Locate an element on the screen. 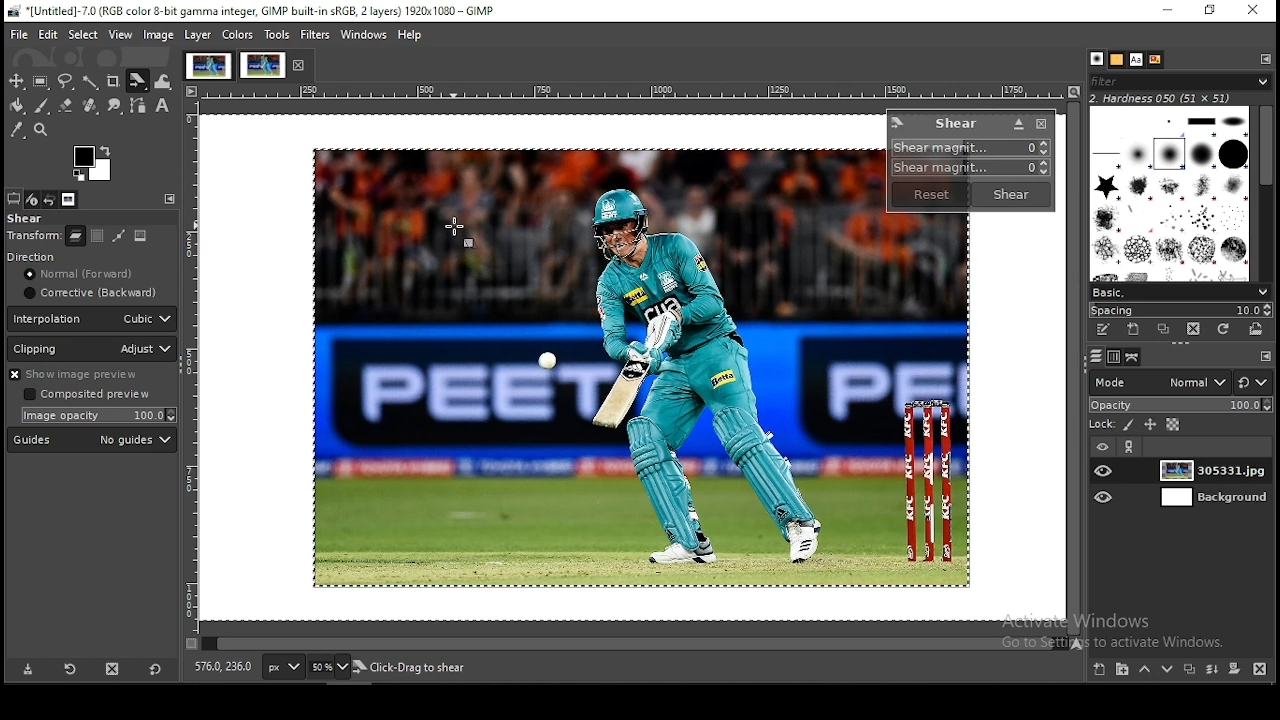 The image size is (1280, 720). undo history is located at coordinates (52, 199).